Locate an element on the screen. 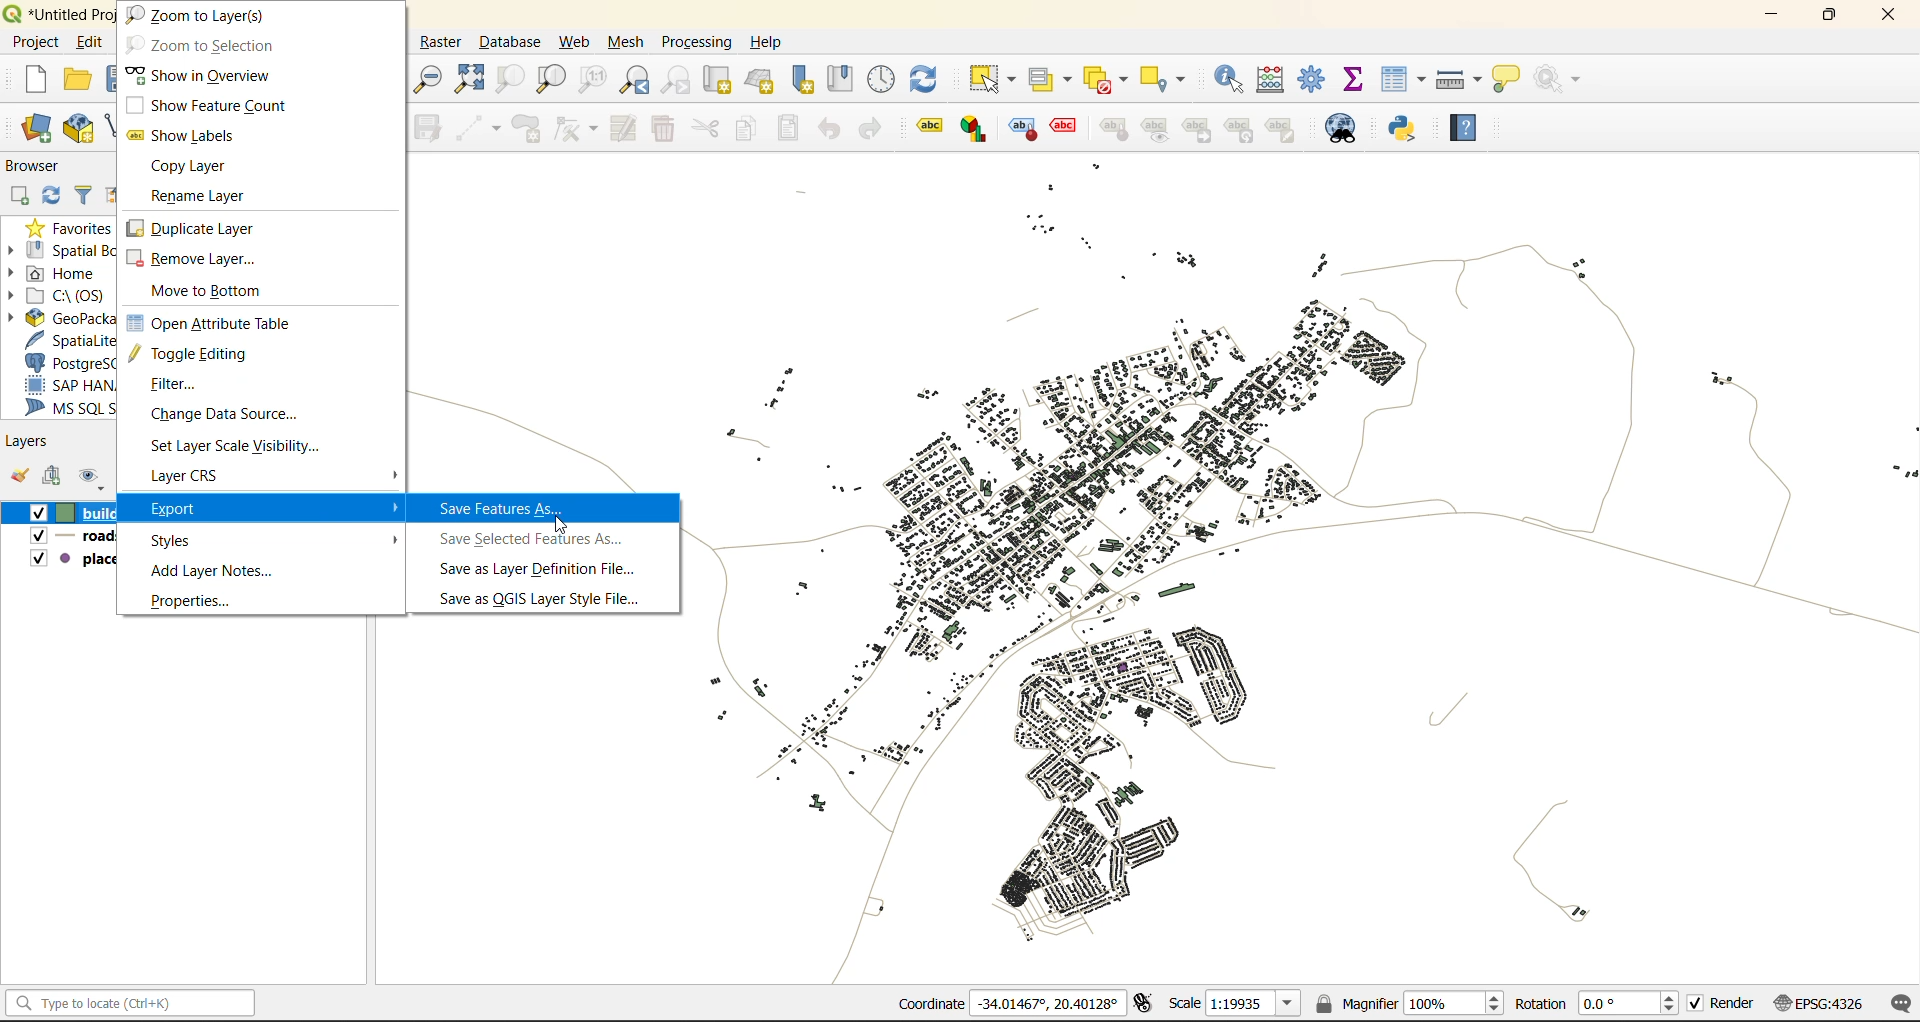  save is located at coordinates (112, 82).